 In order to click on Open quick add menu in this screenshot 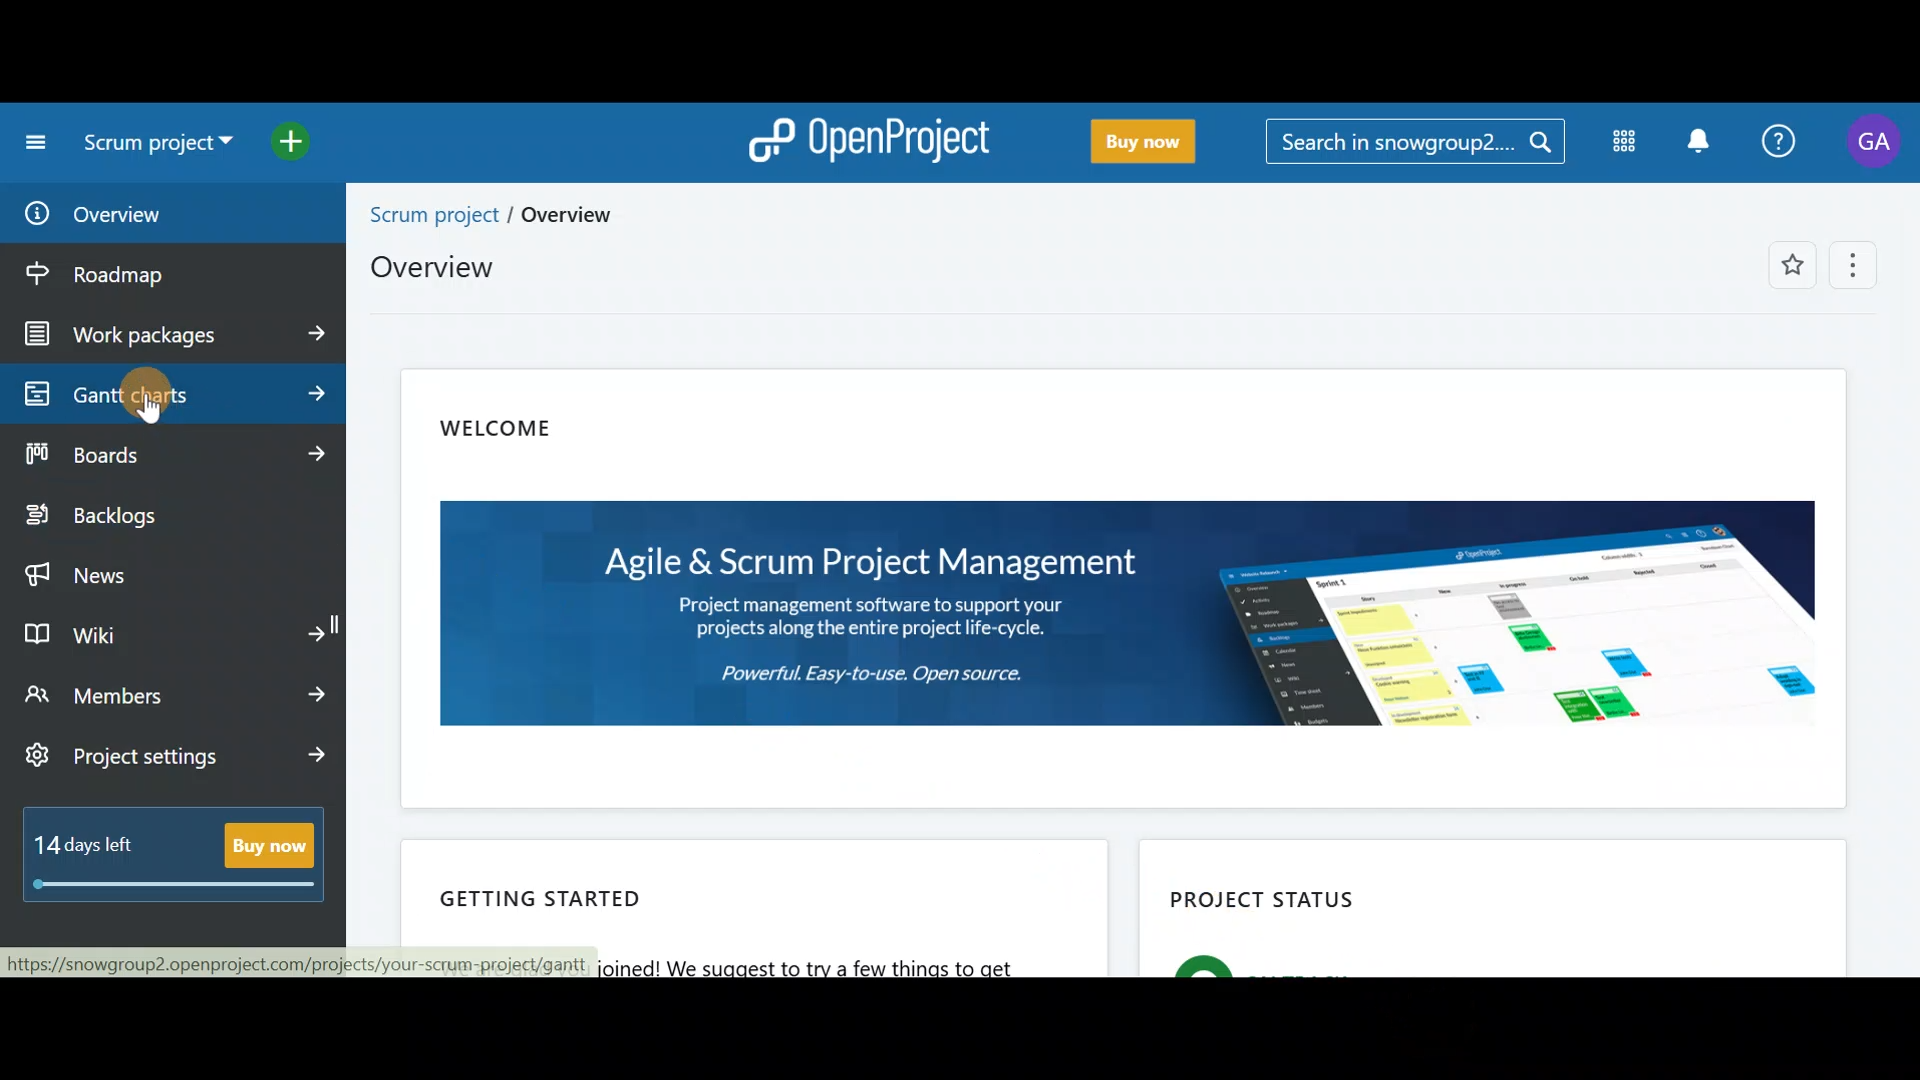, I will do `click(293, 147)`.